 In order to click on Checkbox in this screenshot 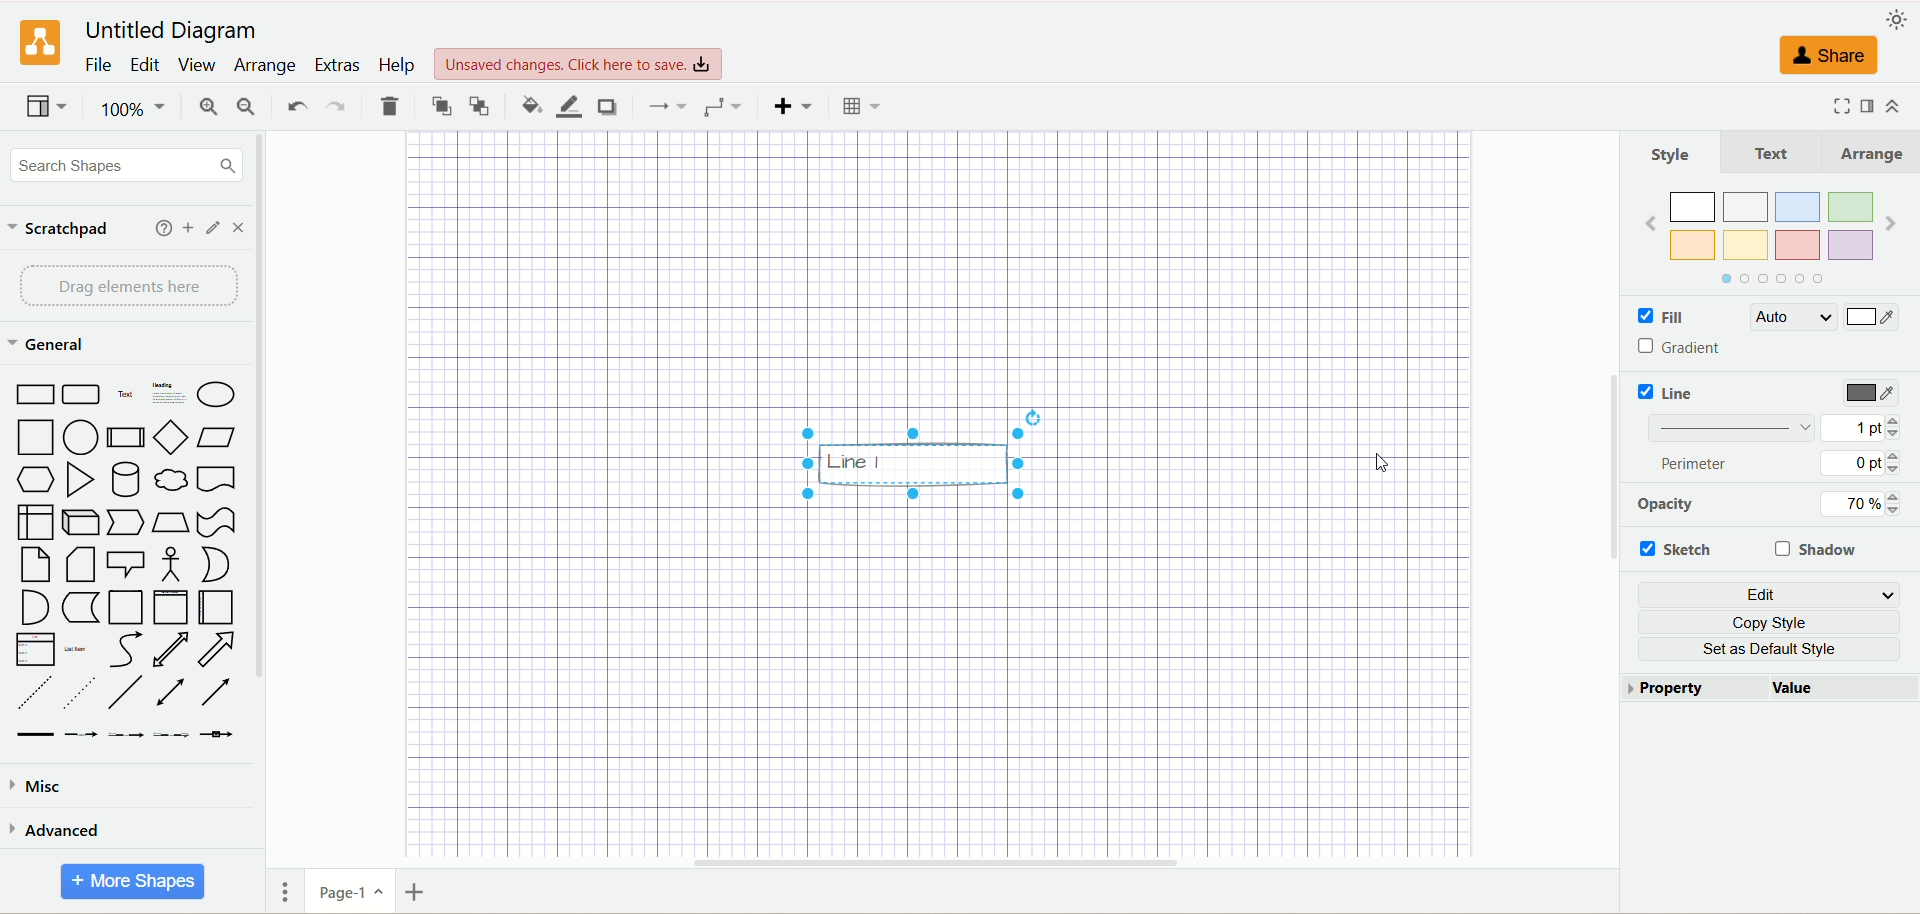, I will do `click(1640, 319)`.